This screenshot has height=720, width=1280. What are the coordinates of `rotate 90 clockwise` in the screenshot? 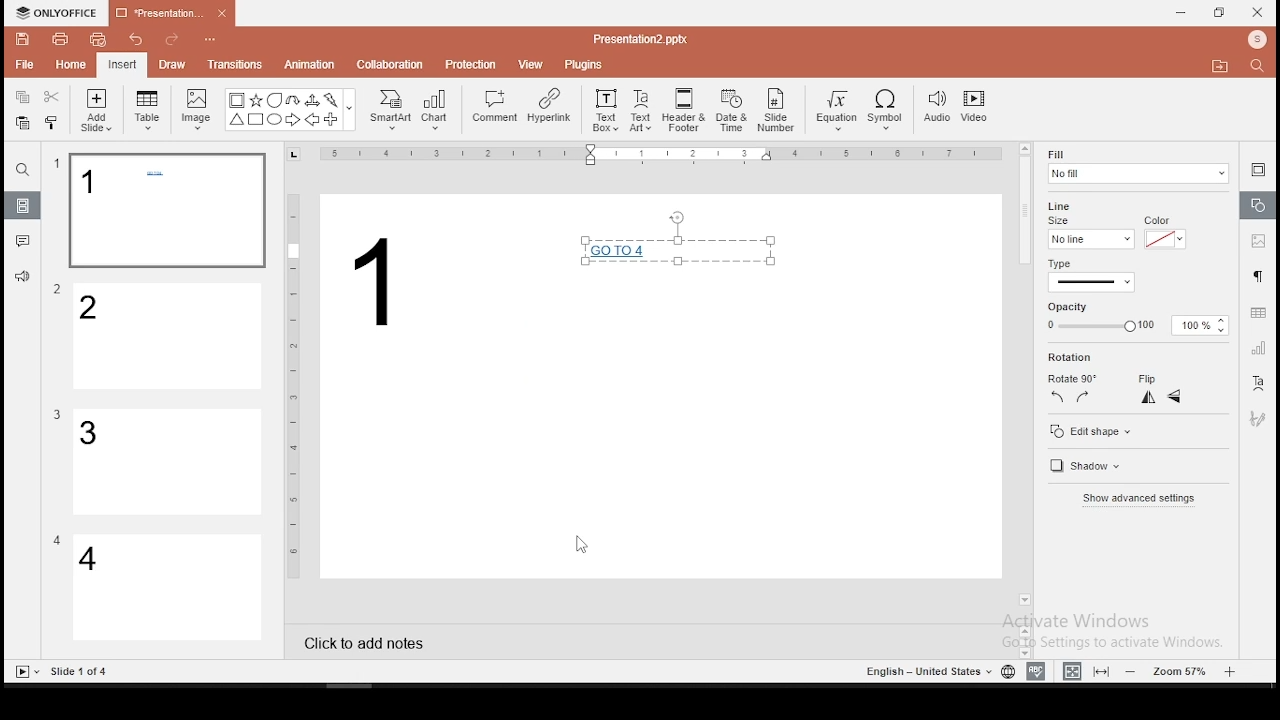 It's located at (1084, 396).